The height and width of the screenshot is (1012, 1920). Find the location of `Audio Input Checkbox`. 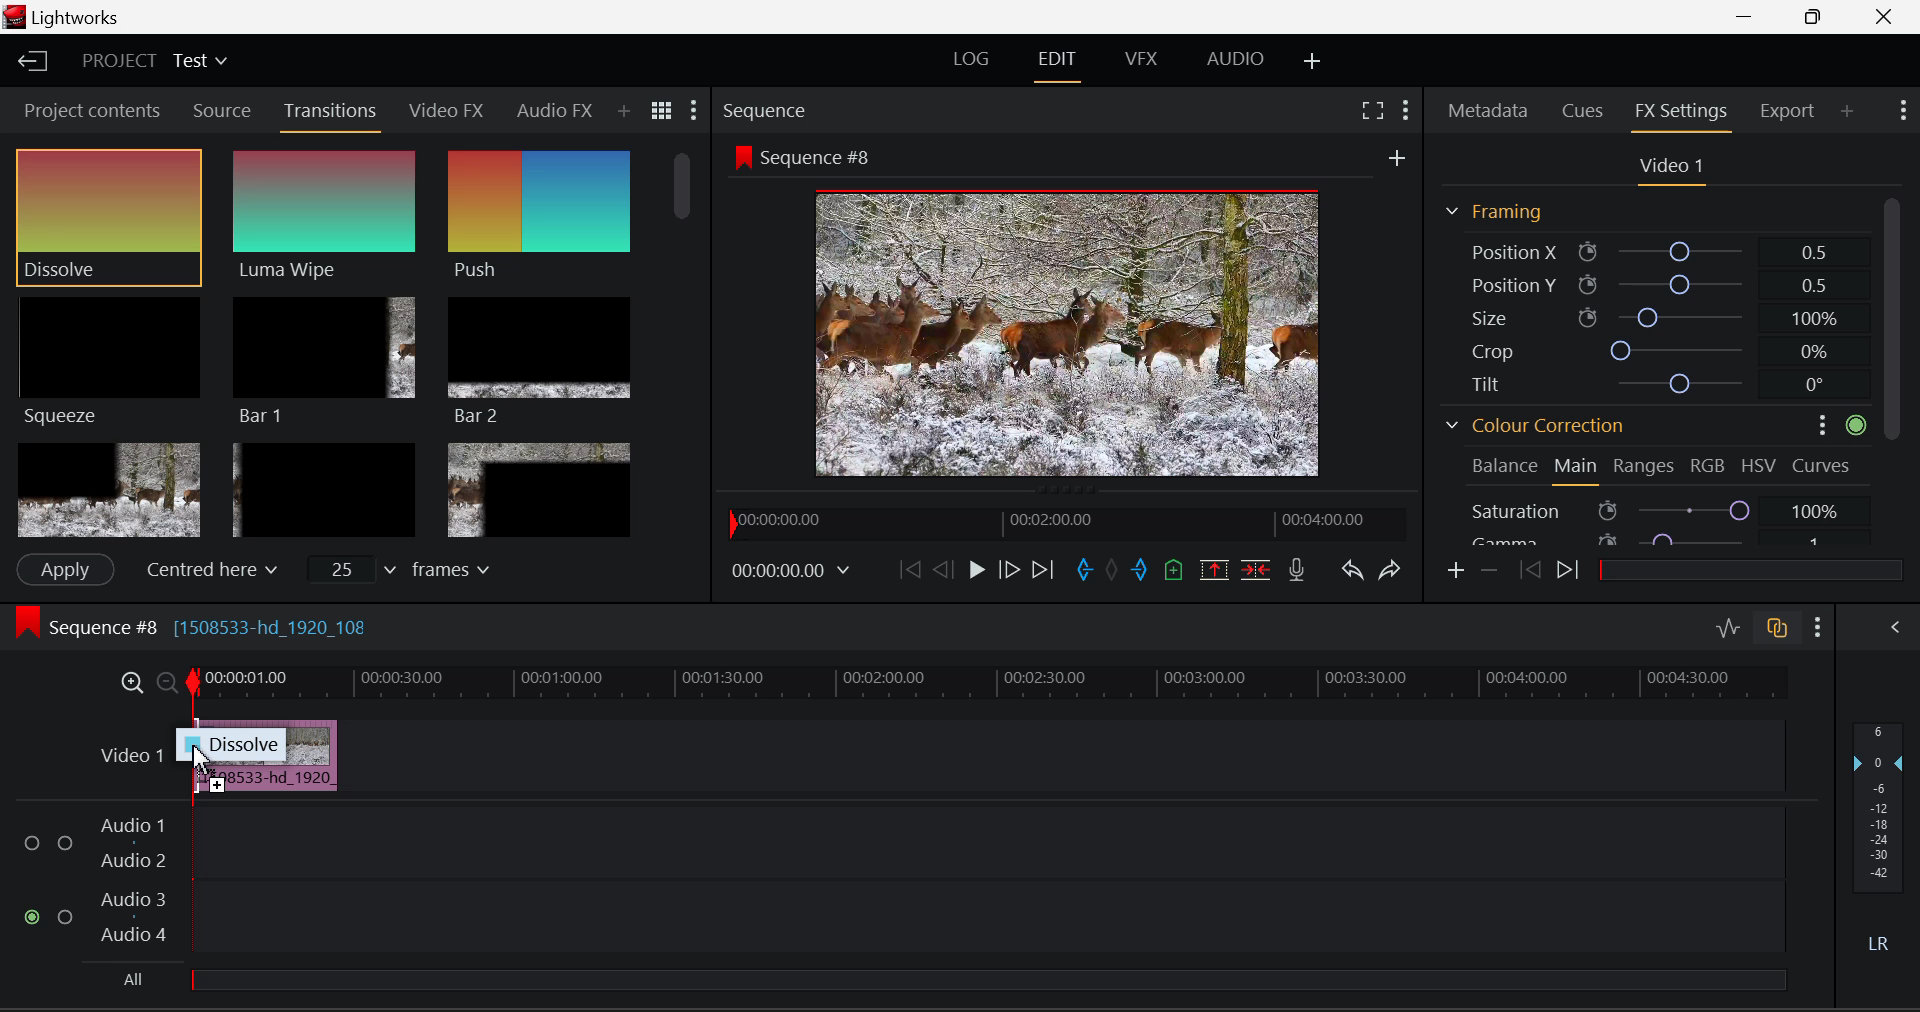

Audio Input Checkbox is located at coordinates (65, 916).